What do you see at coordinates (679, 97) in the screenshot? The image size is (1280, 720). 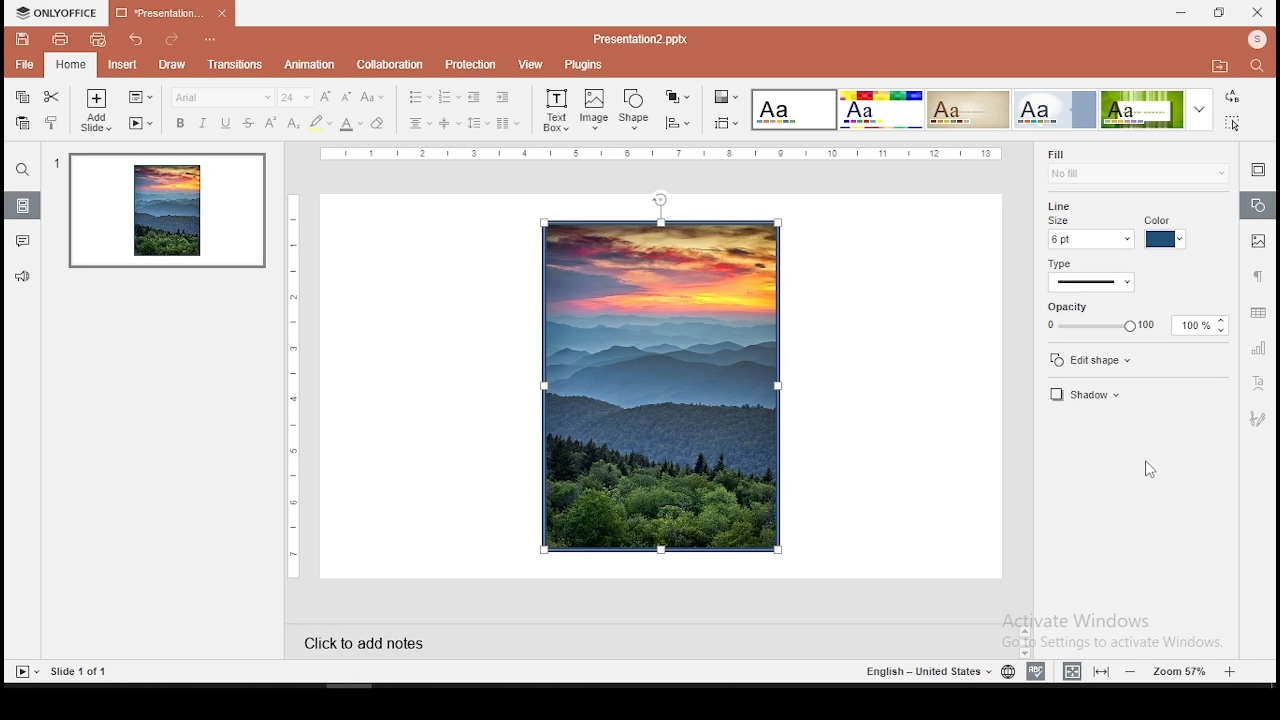 I see `arrange objects` at bounding box center [679, 97].